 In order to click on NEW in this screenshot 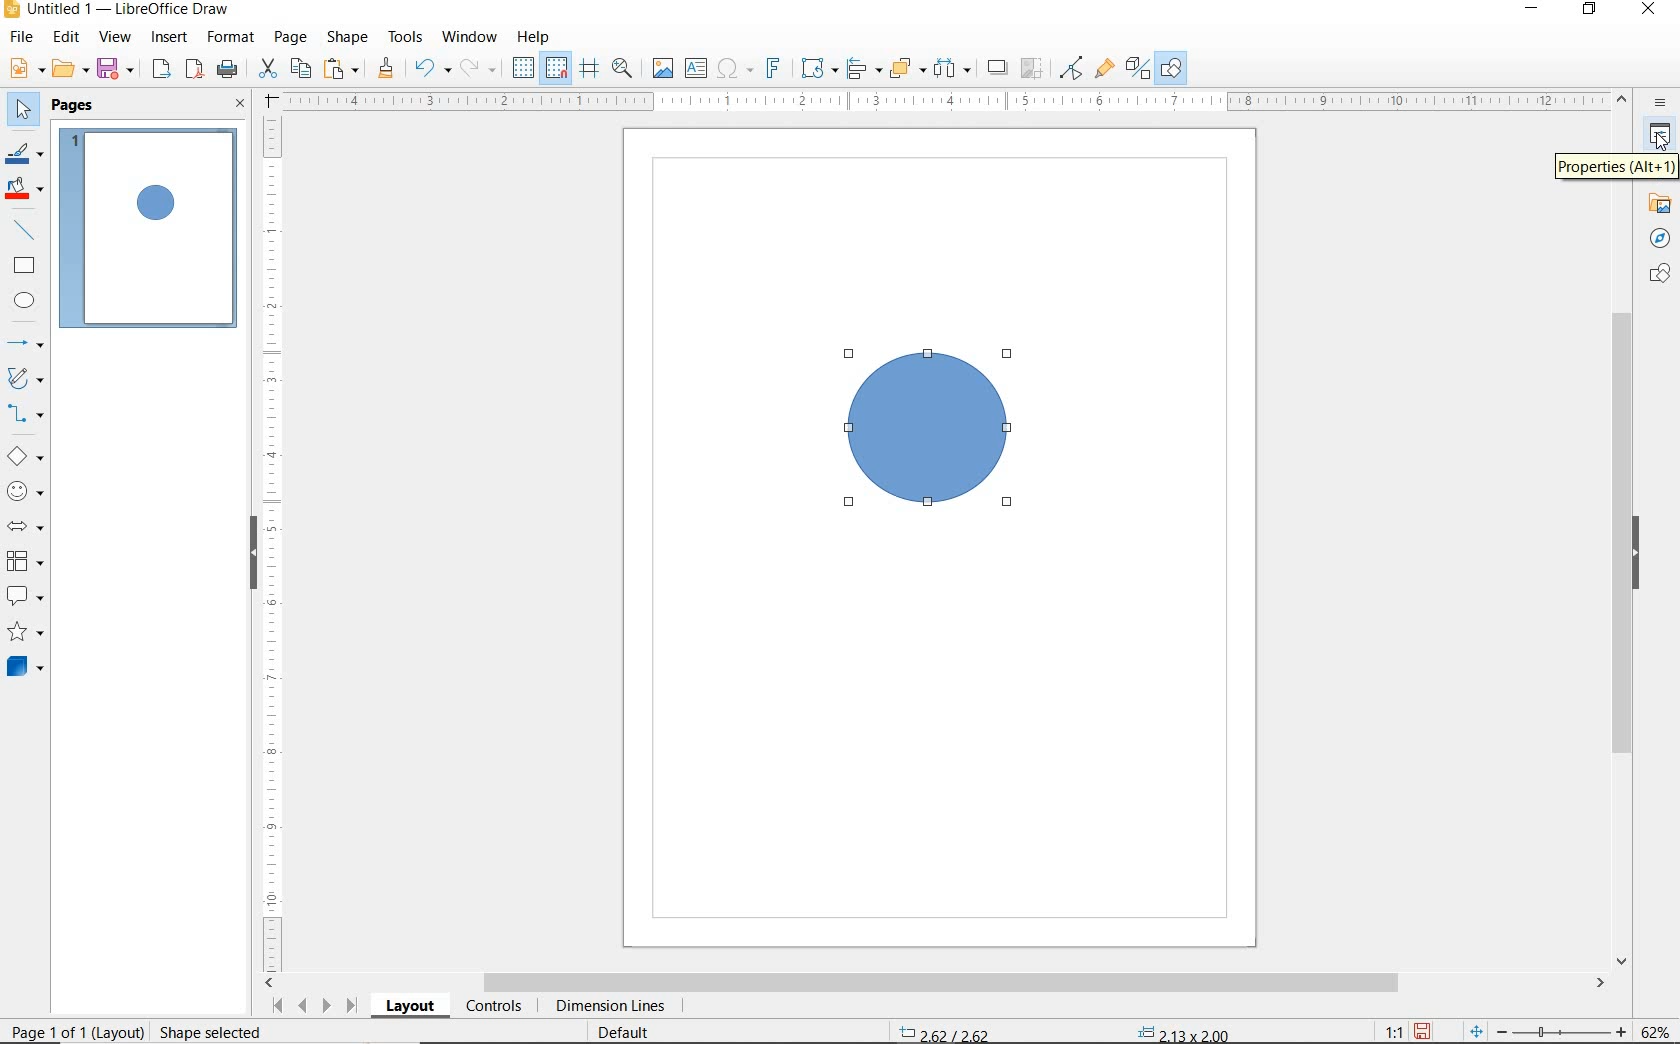, I will do `click(28, 68)`.